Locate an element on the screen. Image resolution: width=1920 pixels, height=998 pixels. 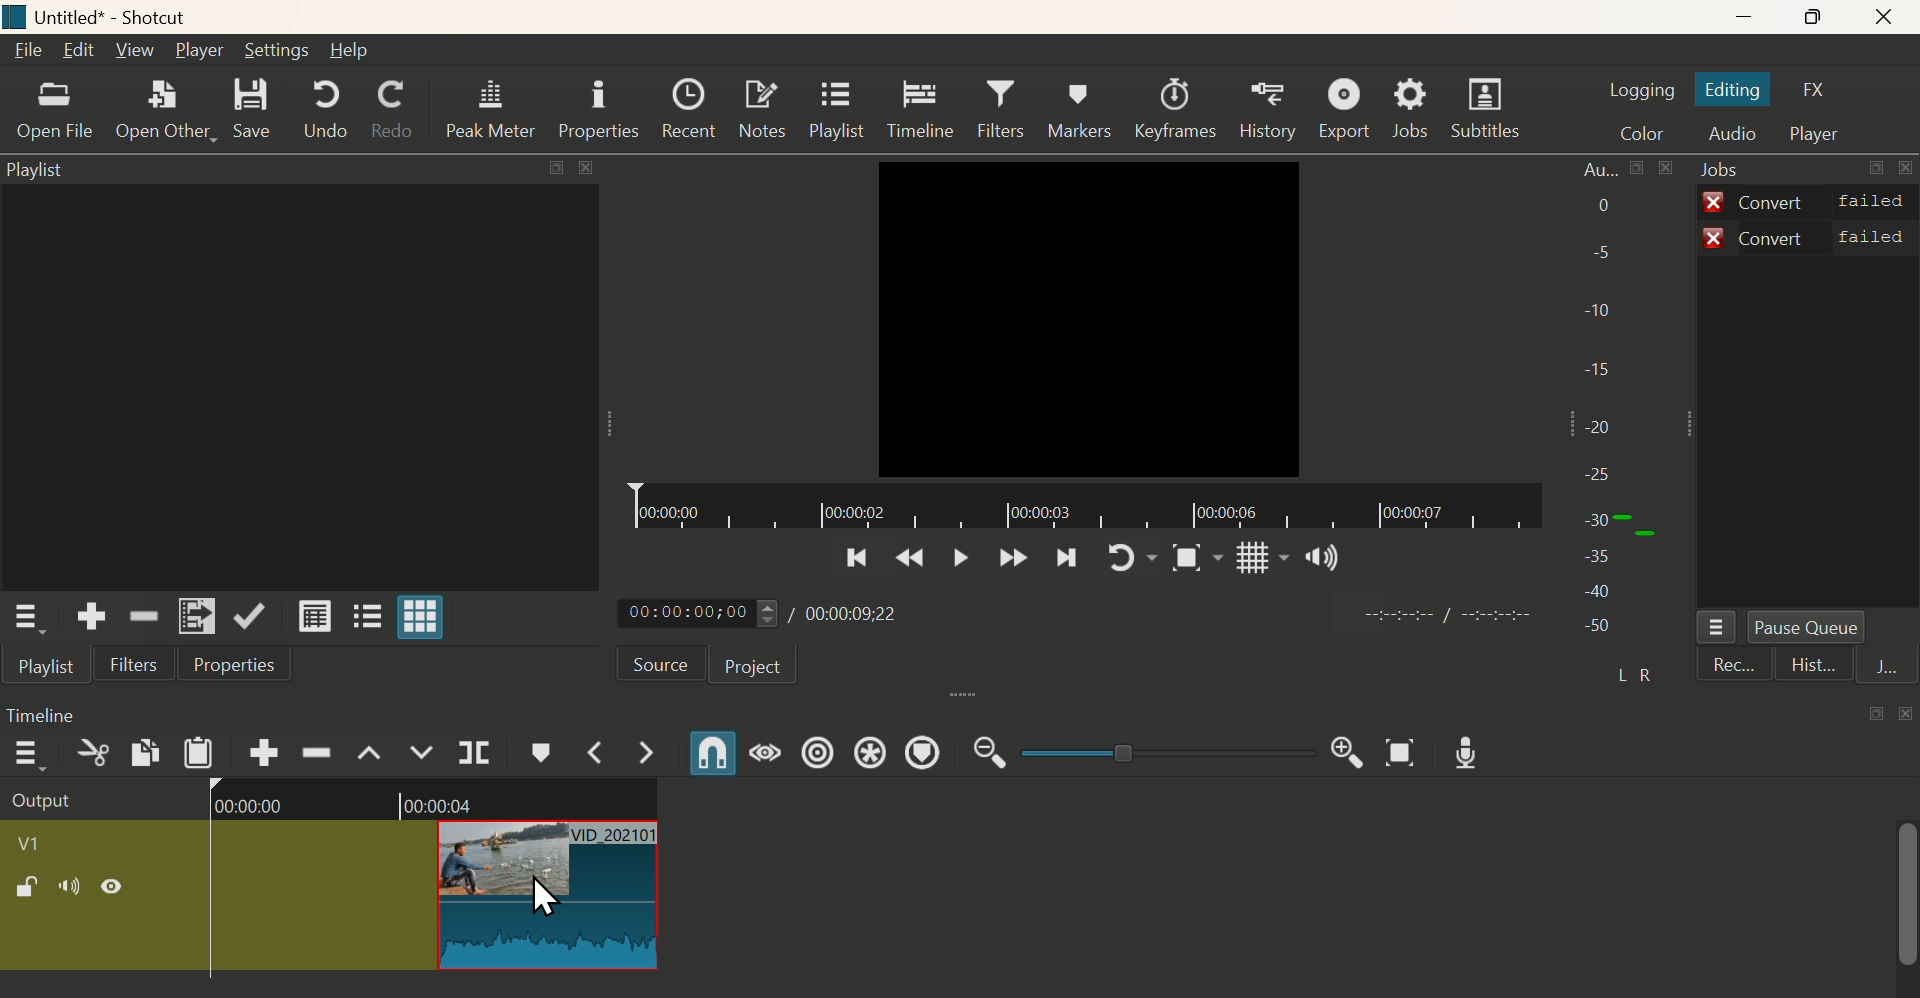
 is located at coordinates (29, 51).